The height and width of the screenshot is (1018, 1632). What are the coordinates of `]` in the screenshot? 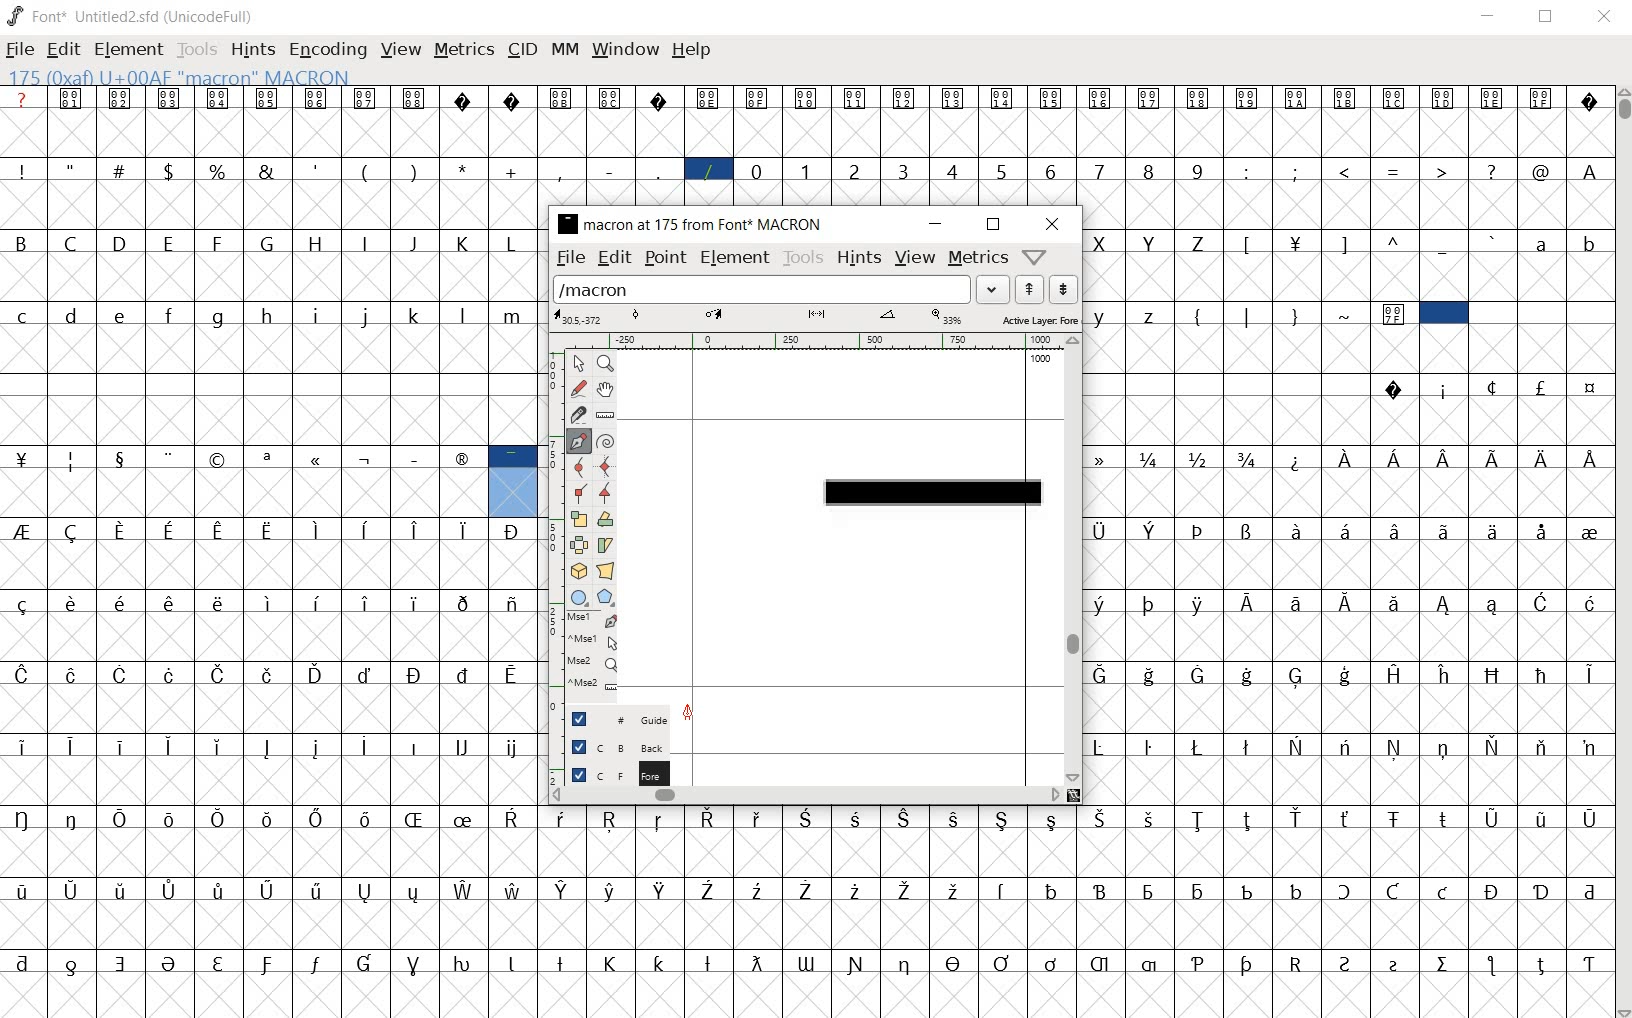 It's located at (1345, 242).